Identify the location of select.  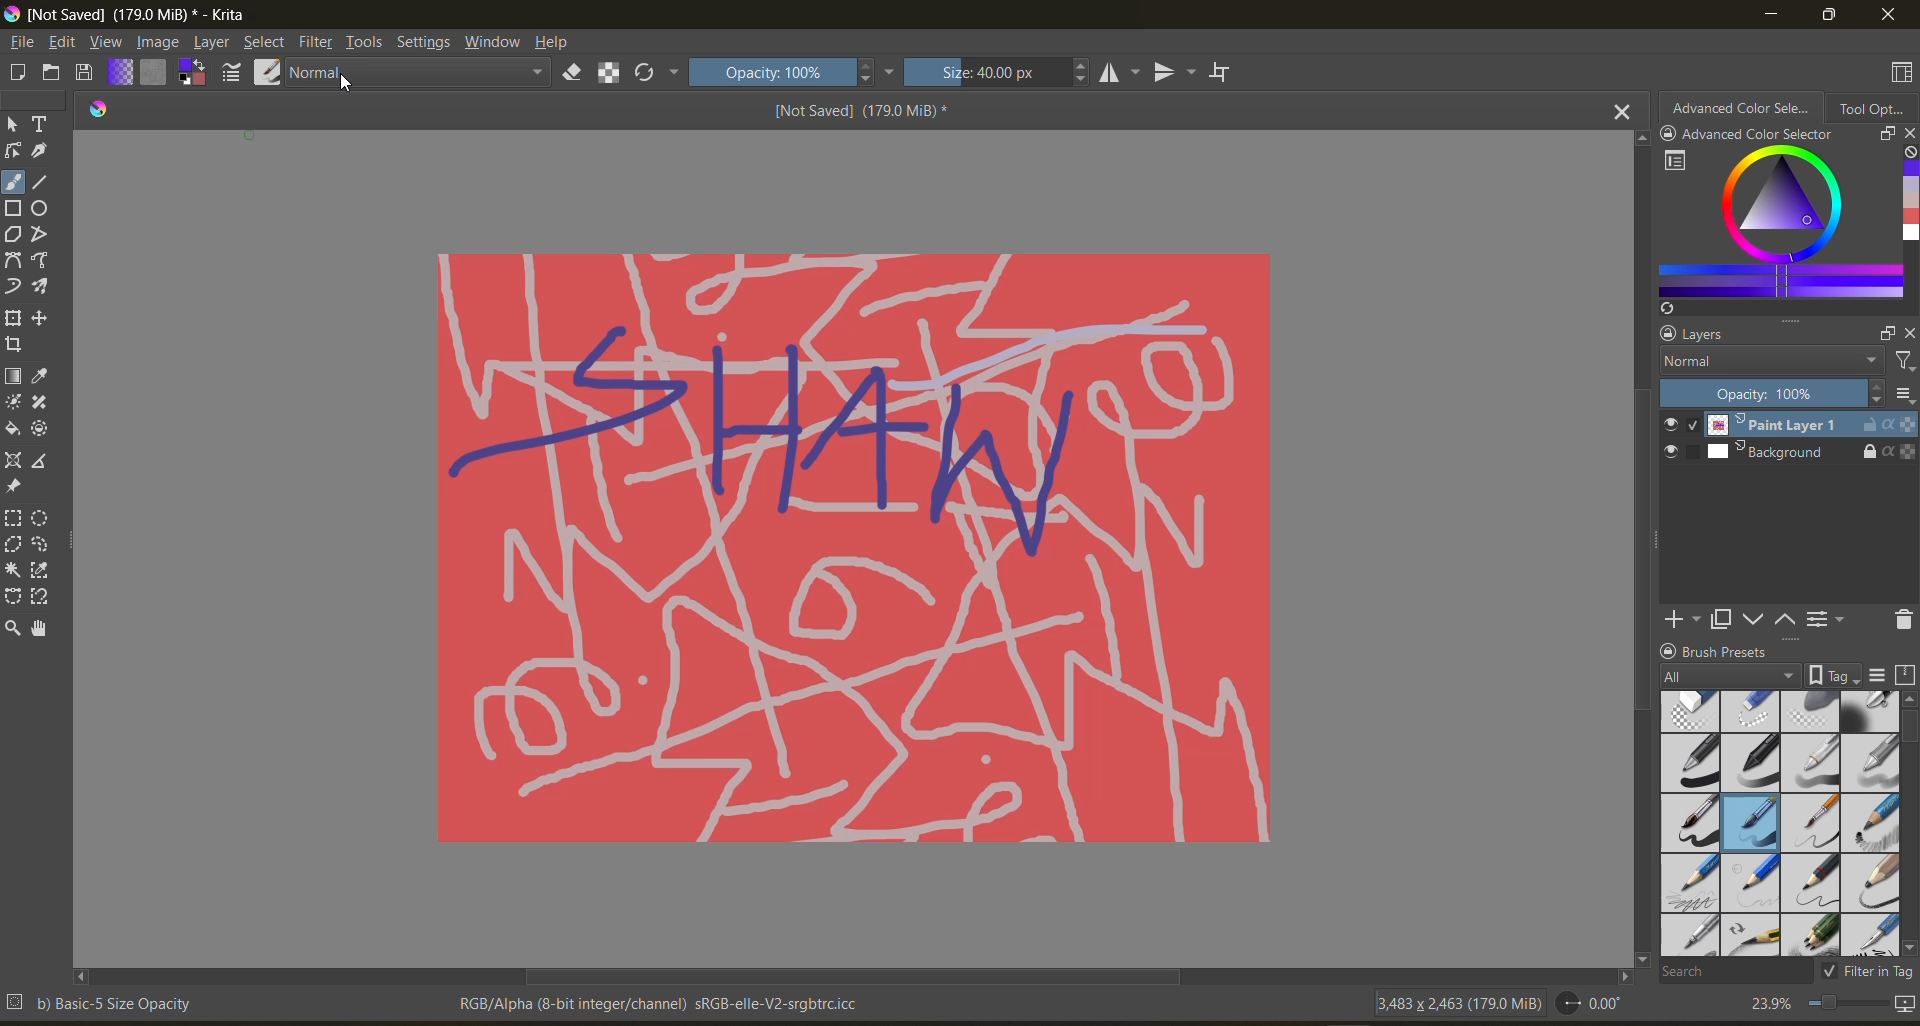
(264, 42).